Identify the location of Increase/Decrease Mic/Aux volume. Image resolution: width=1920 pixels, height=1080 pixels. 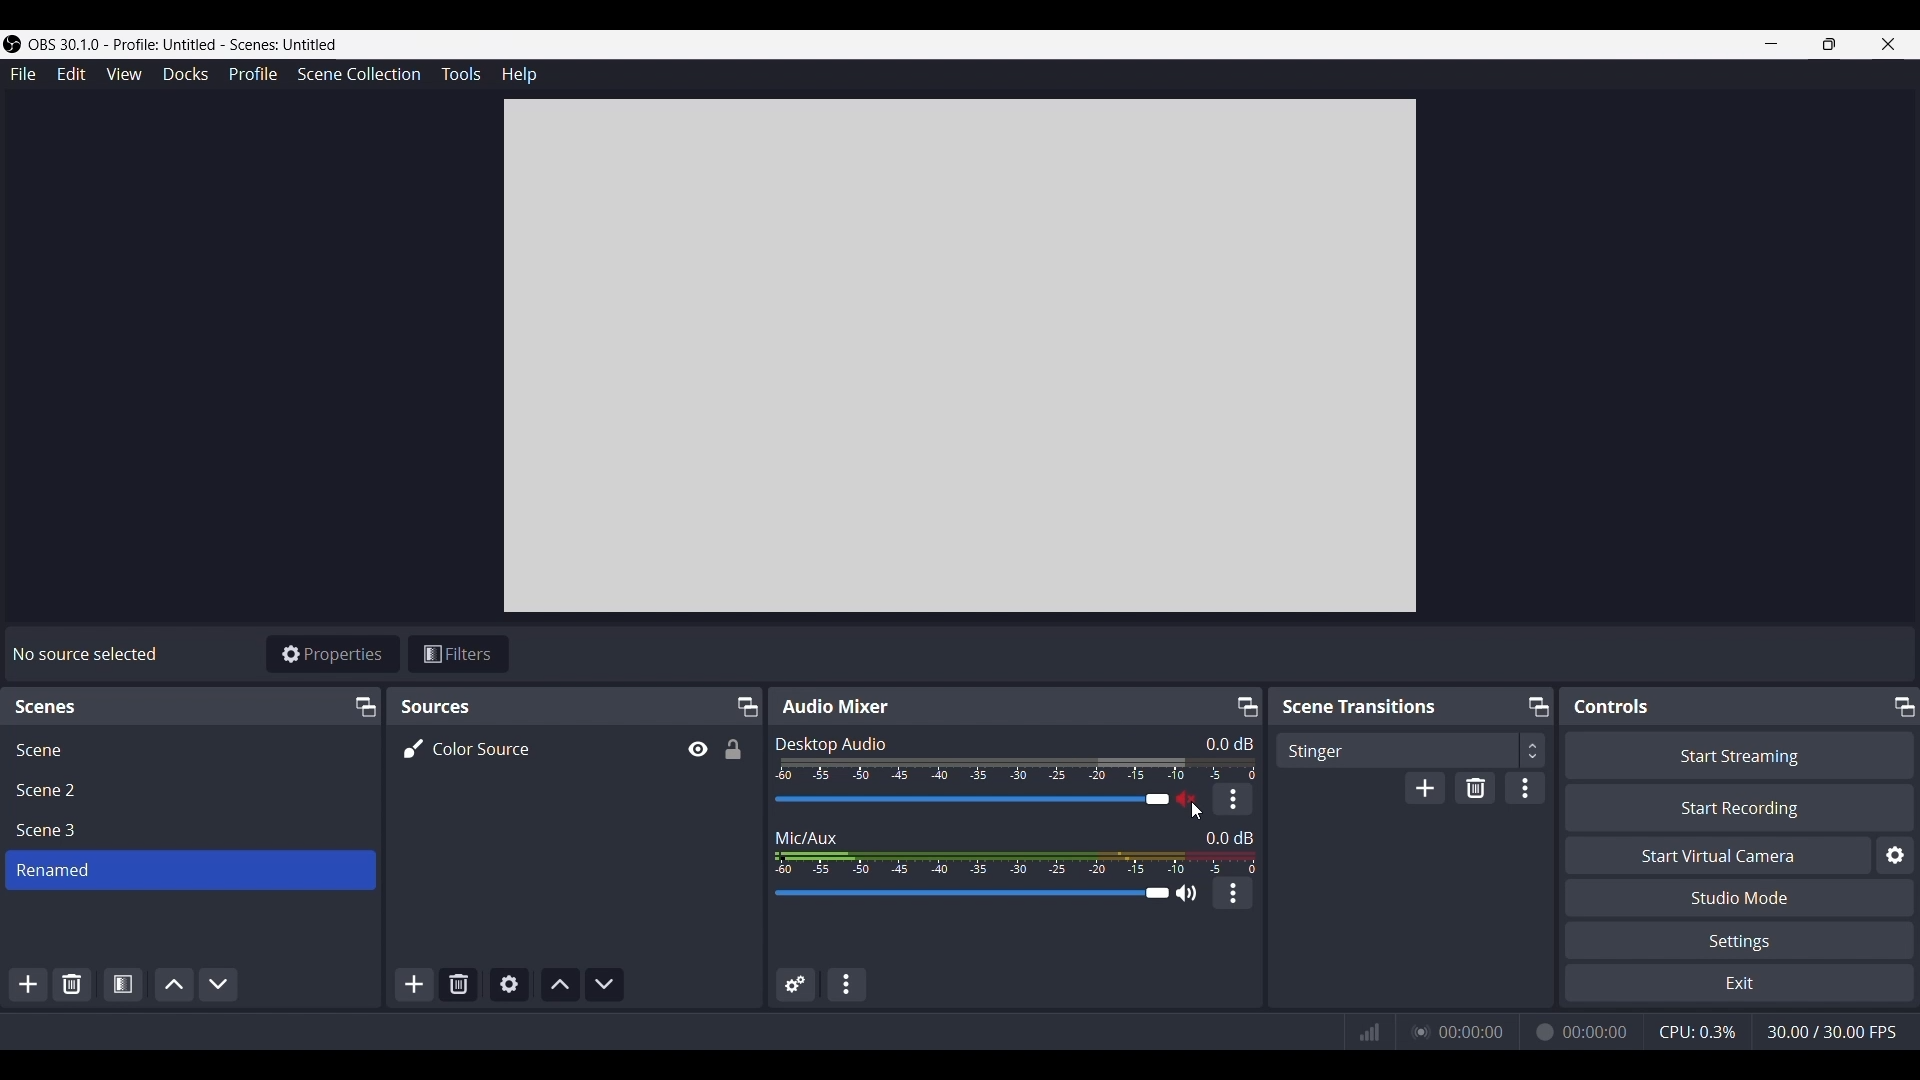
(969, 892).